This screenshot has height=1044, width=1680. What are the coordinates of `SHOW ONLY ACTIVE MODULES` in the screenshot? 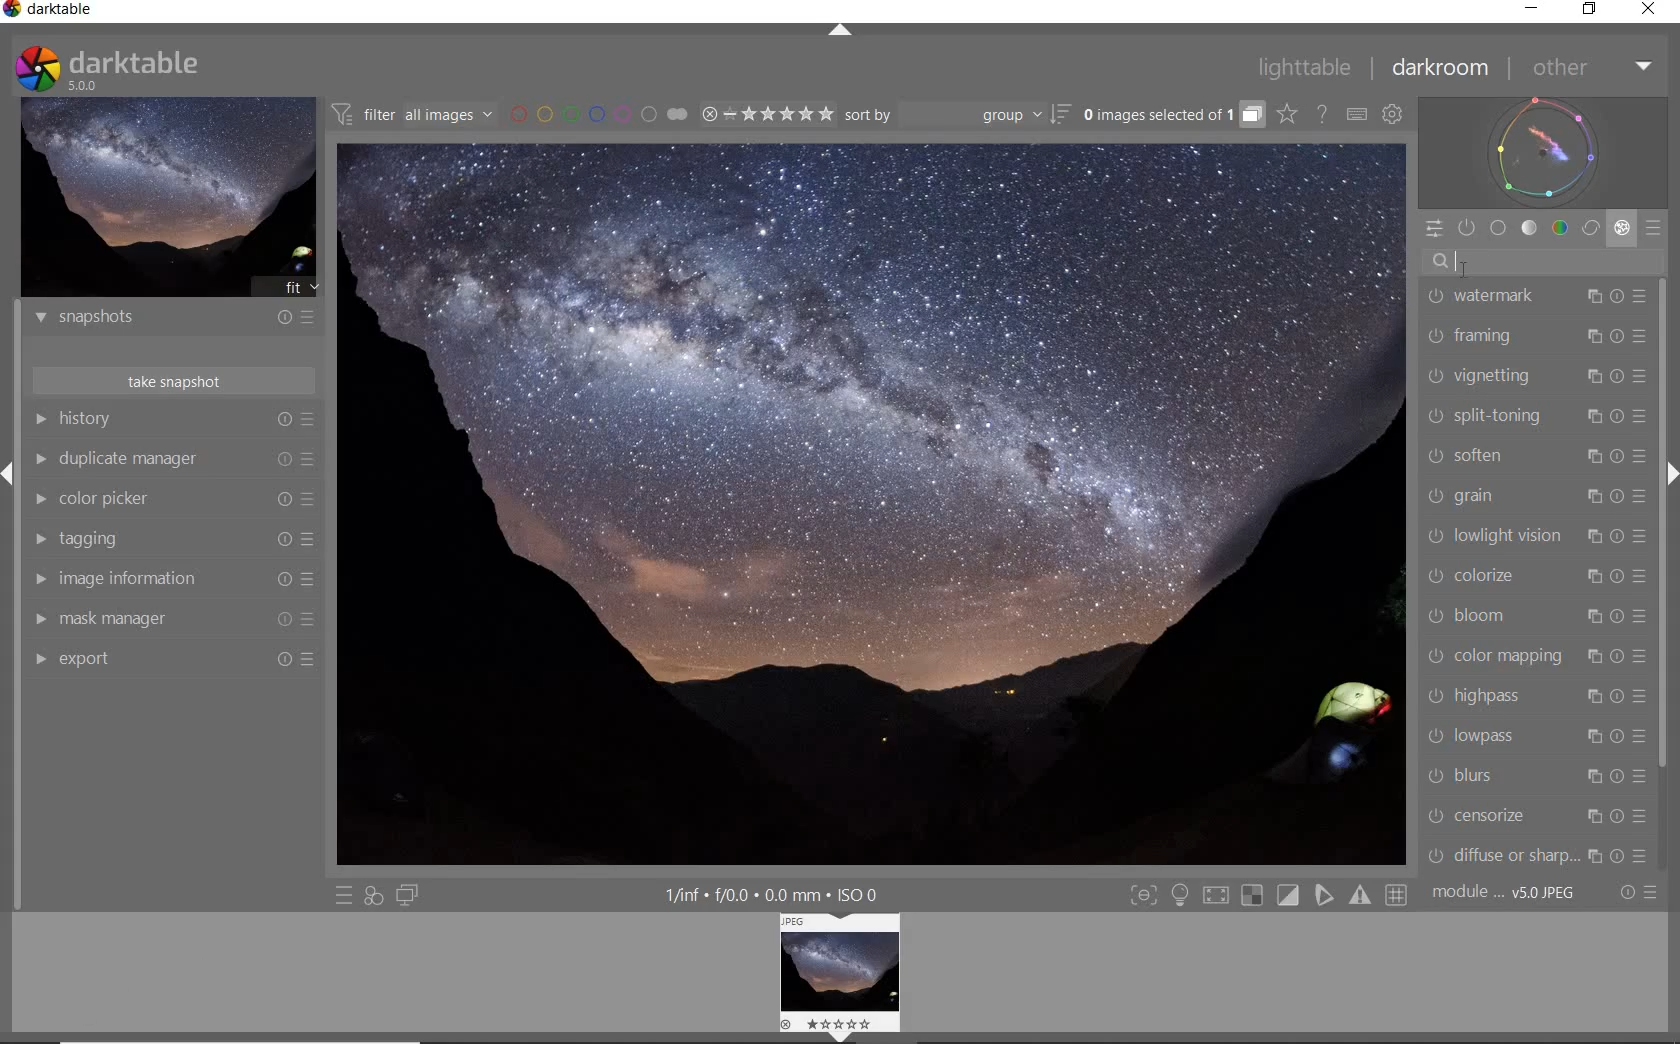 It's located at (1467, 227).